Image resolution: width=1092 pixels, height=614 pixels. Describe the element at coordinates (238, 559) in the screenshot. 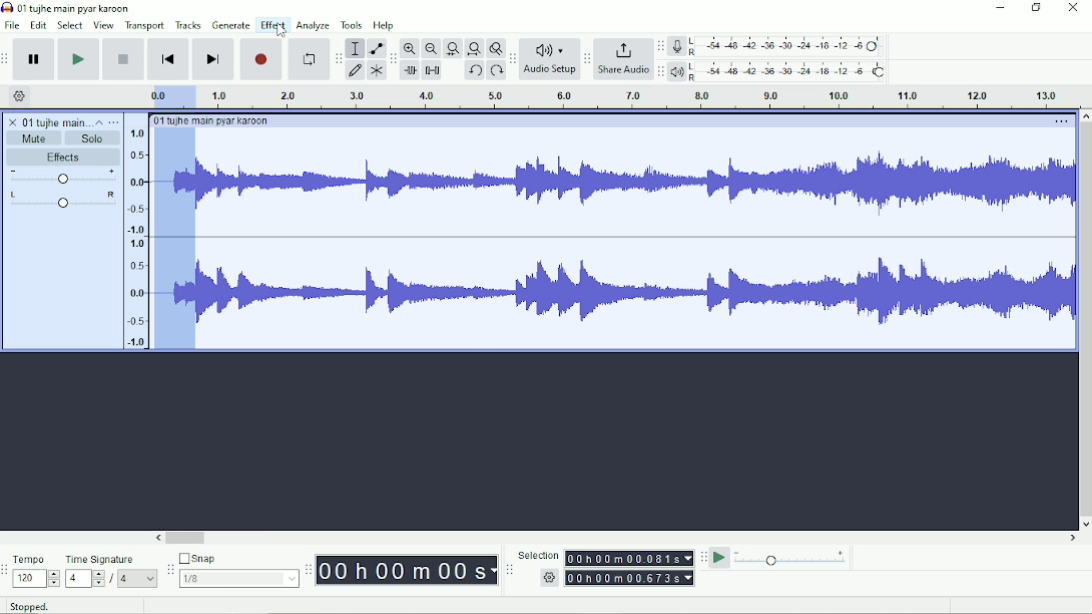

I see `Snap` at that location.